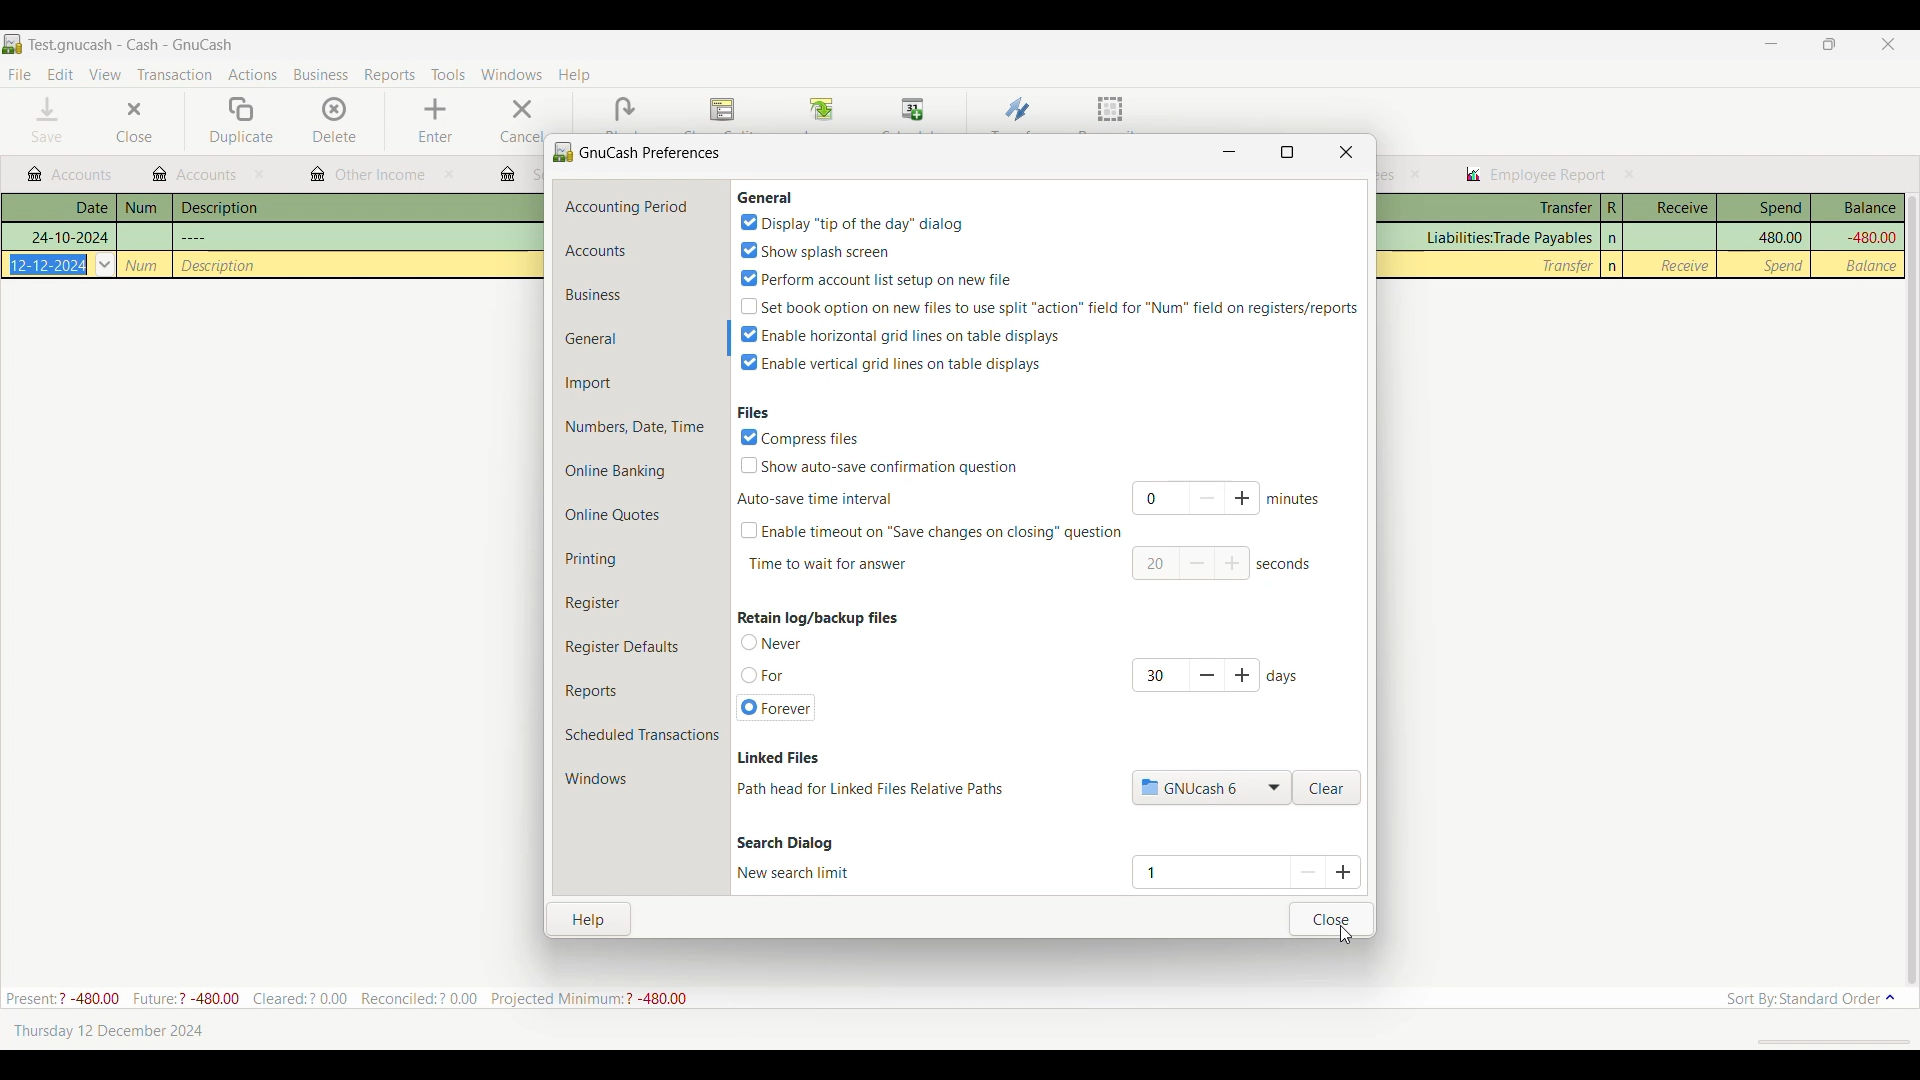  Describe the element at coordinates (642, 206) in the screenshot. I see `` at that location.